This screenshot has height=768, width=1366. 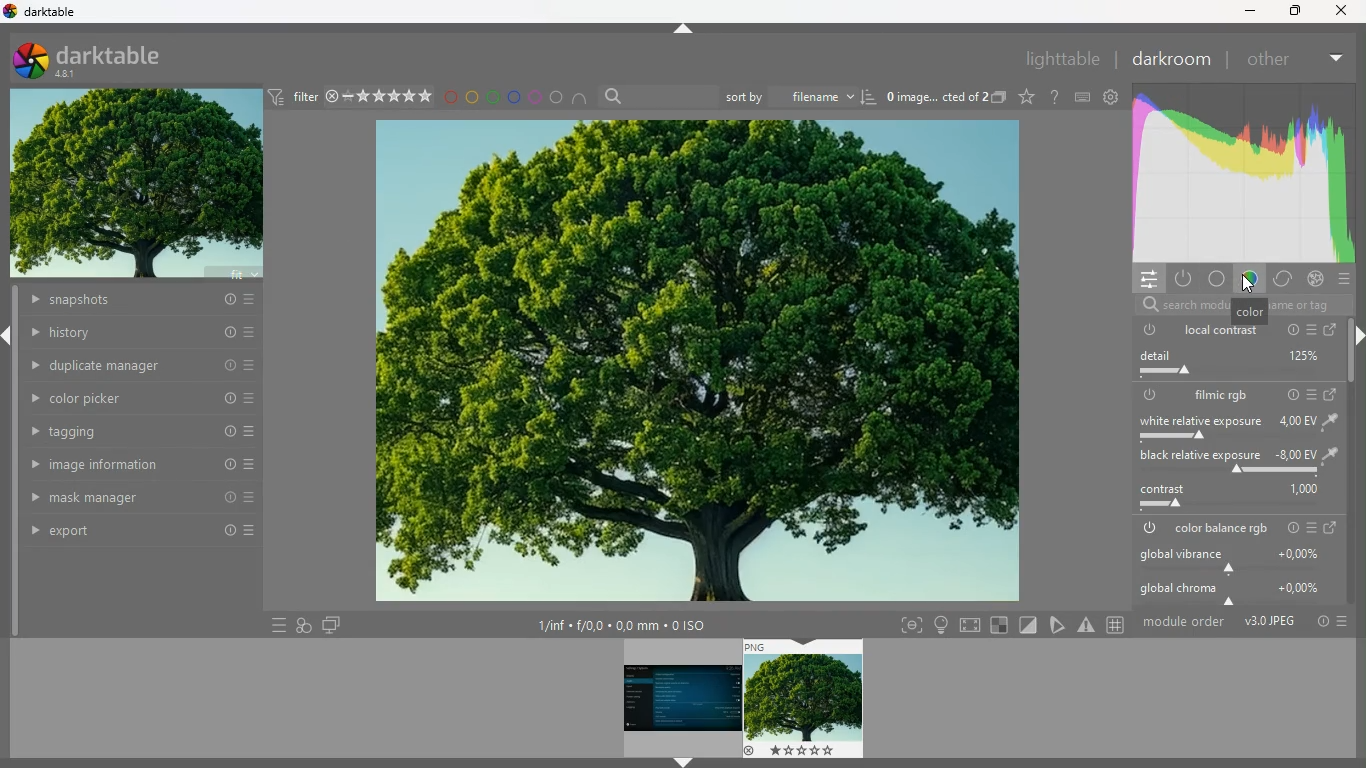 I want to click on divide, so click(x=1030, y=624).